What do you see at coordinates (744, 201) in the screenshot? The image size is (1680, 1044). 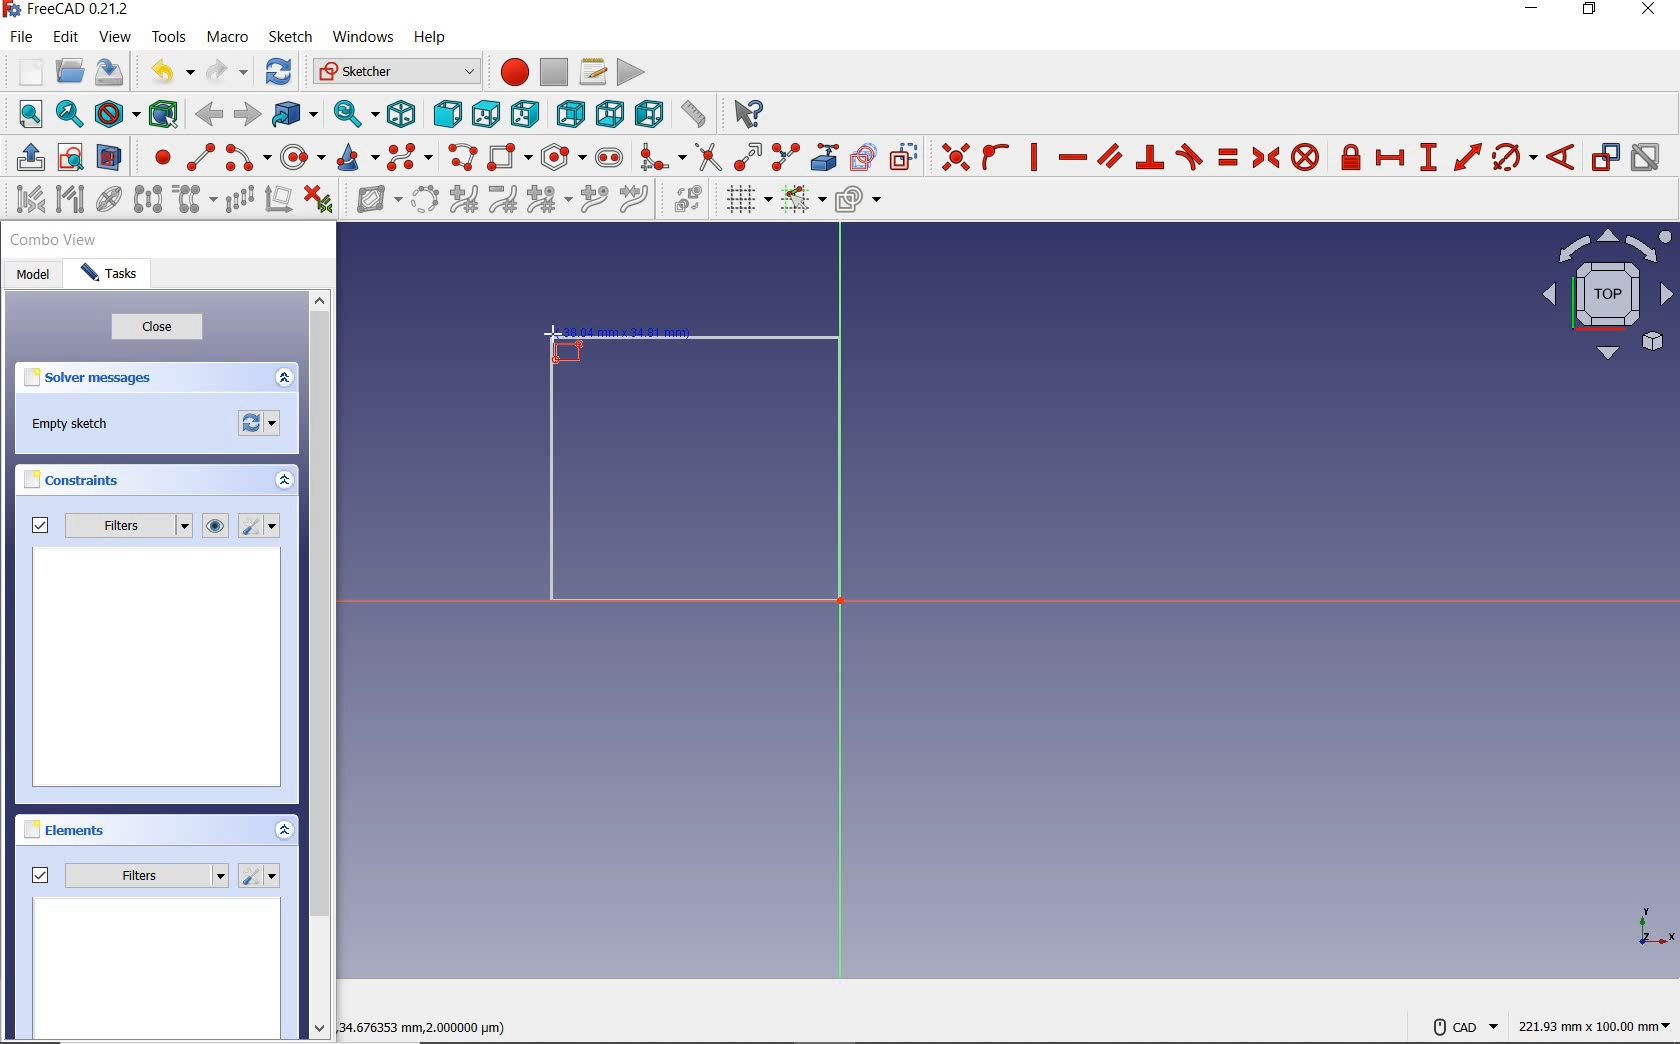 I see `toggle grid` at bounding box center [744, 201].